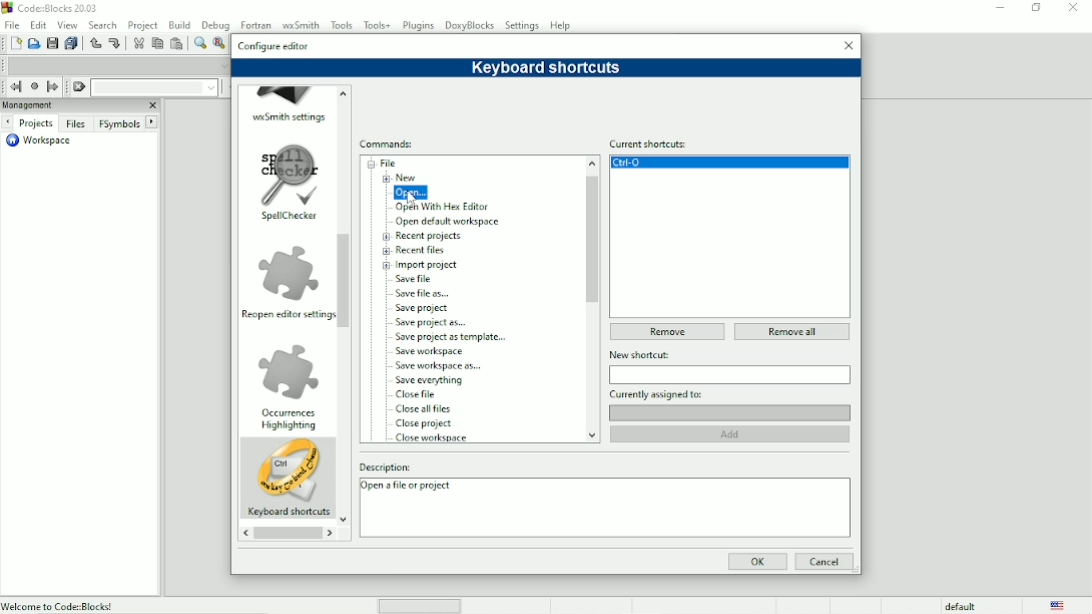  Describe the element at coordinates (344, 521) in the screenshot. I see `Down` at that location.